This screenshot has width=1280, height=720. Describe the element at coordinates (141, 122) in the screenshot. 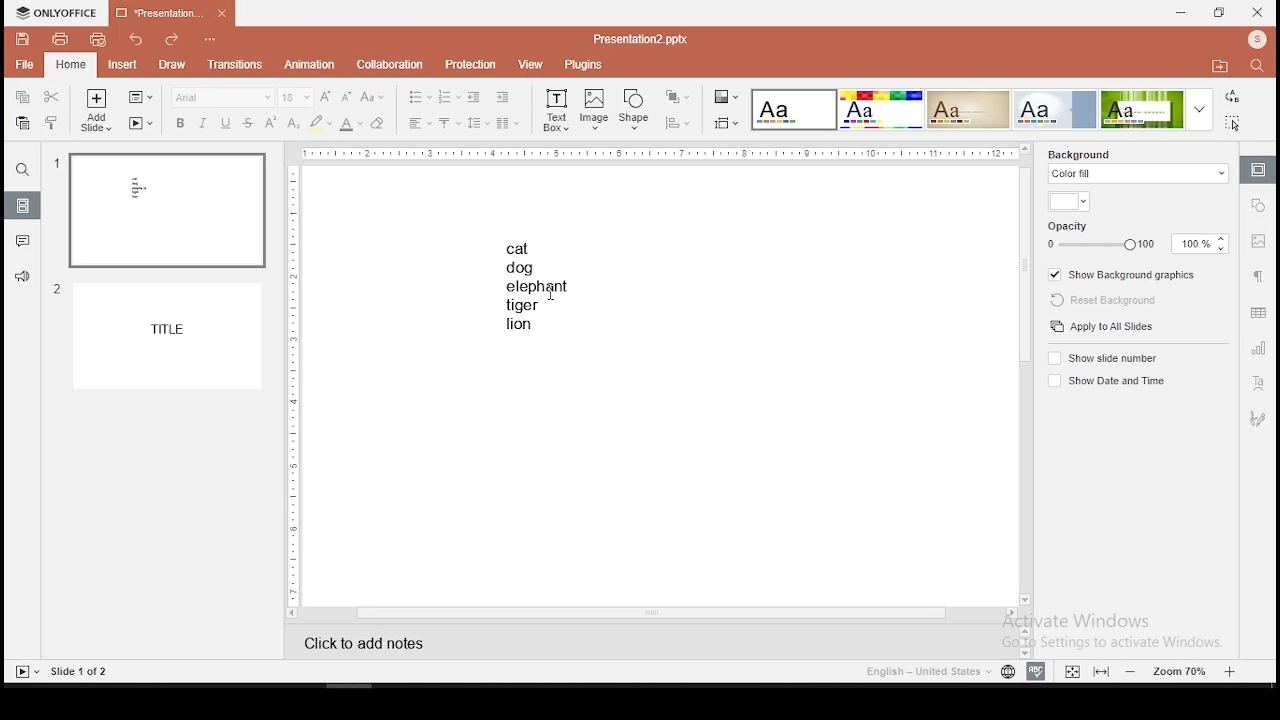

I see `start slideshow` at that location.